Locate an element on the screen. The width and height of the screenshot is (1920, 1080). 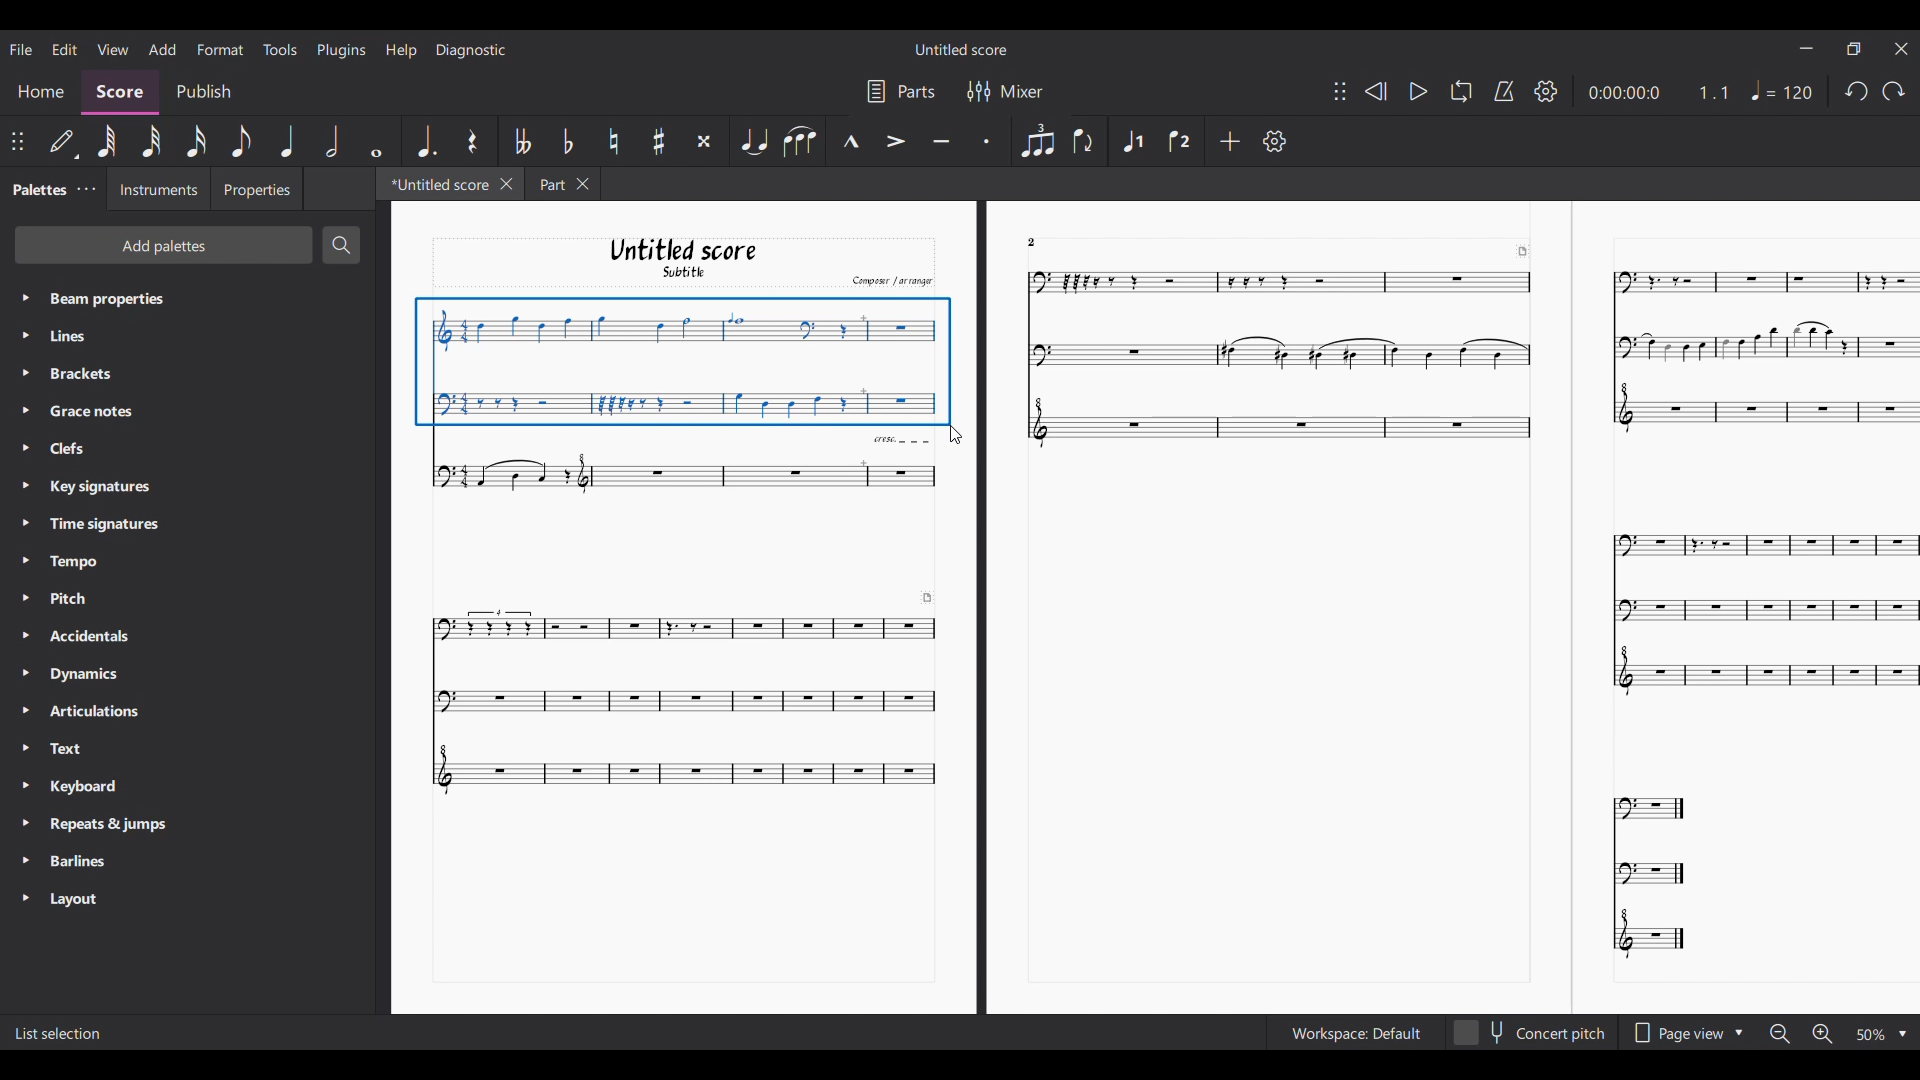
 is located at coordinates (21, 297).